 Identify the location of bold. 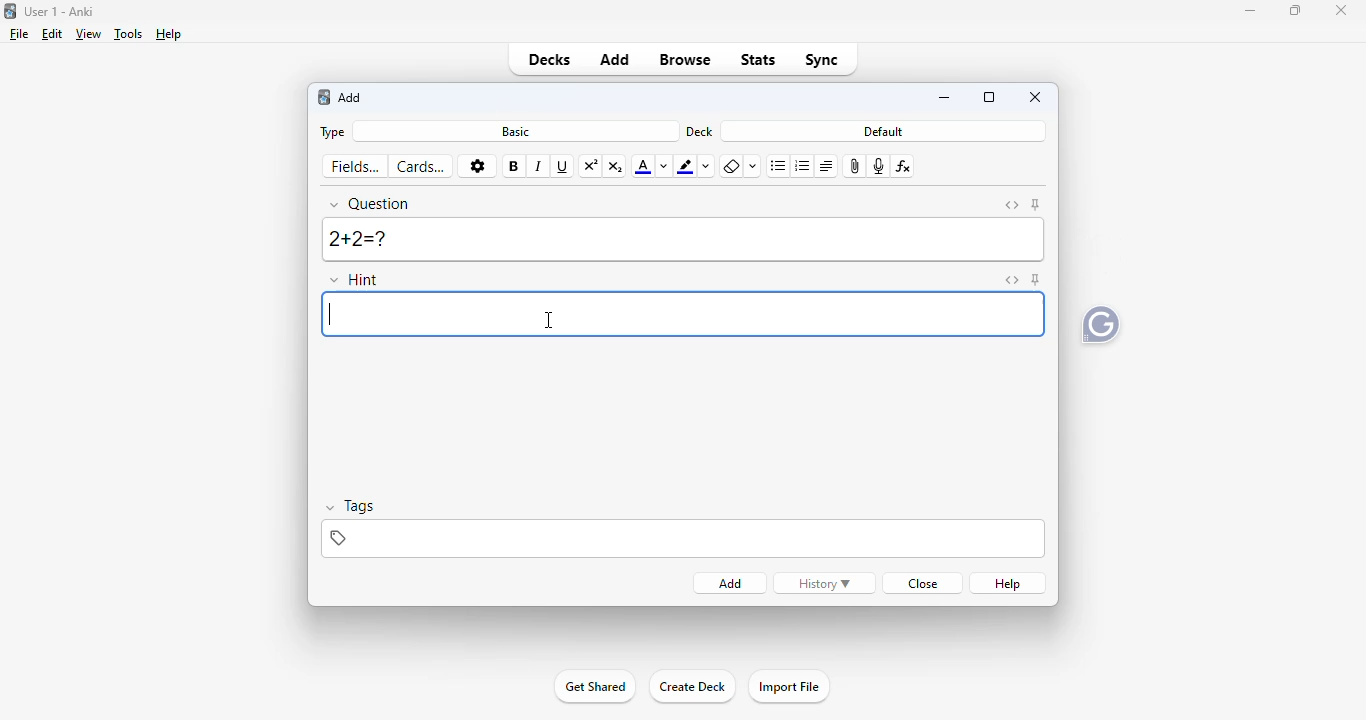
(513, 167).